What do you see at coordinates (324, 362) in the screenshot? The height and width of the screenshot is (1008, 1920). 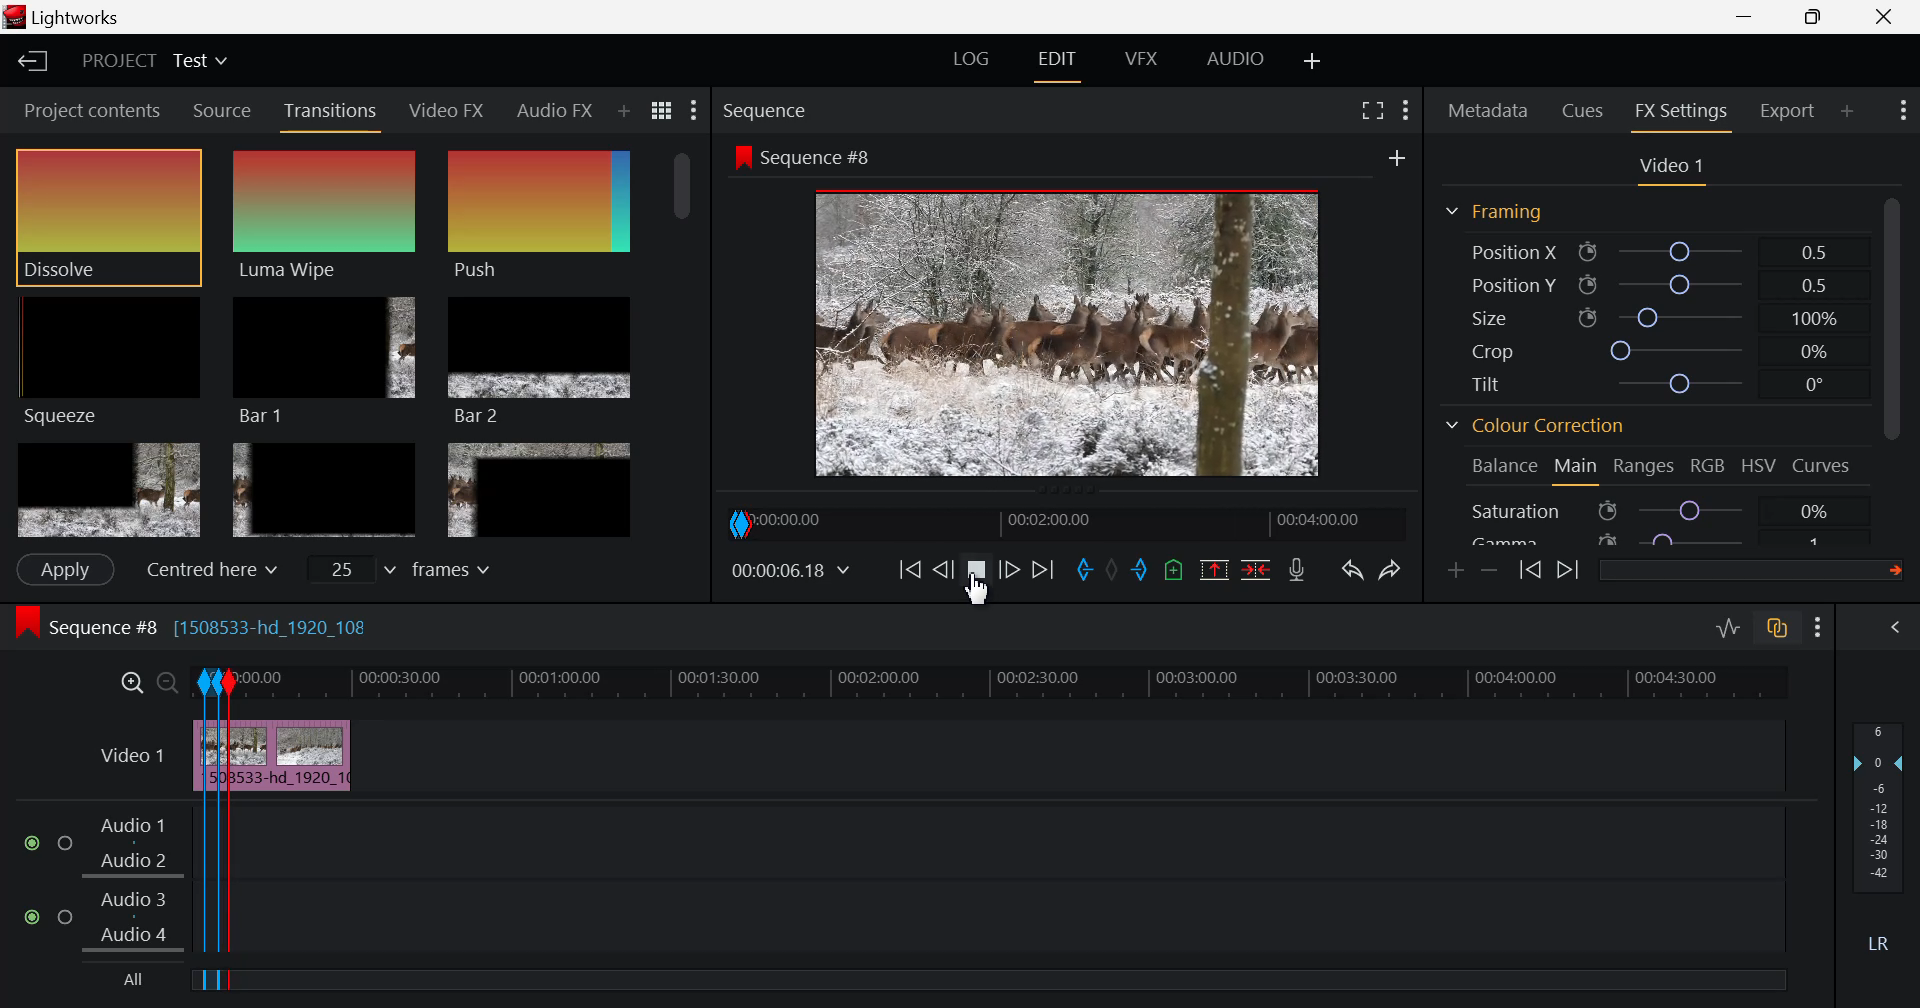 I see `Bar 1` at bounding box center [324, 362].